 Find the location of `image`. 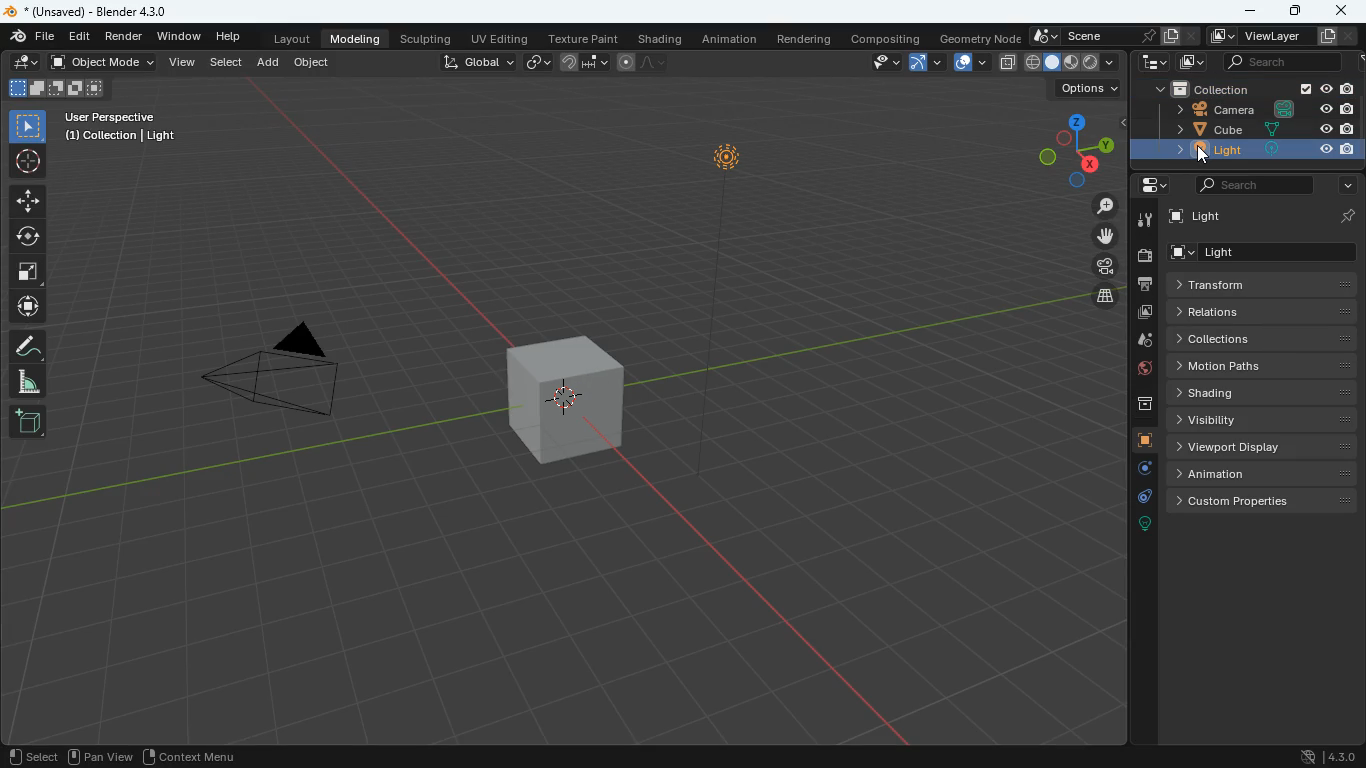

image is located at coordinates (1193, 62).